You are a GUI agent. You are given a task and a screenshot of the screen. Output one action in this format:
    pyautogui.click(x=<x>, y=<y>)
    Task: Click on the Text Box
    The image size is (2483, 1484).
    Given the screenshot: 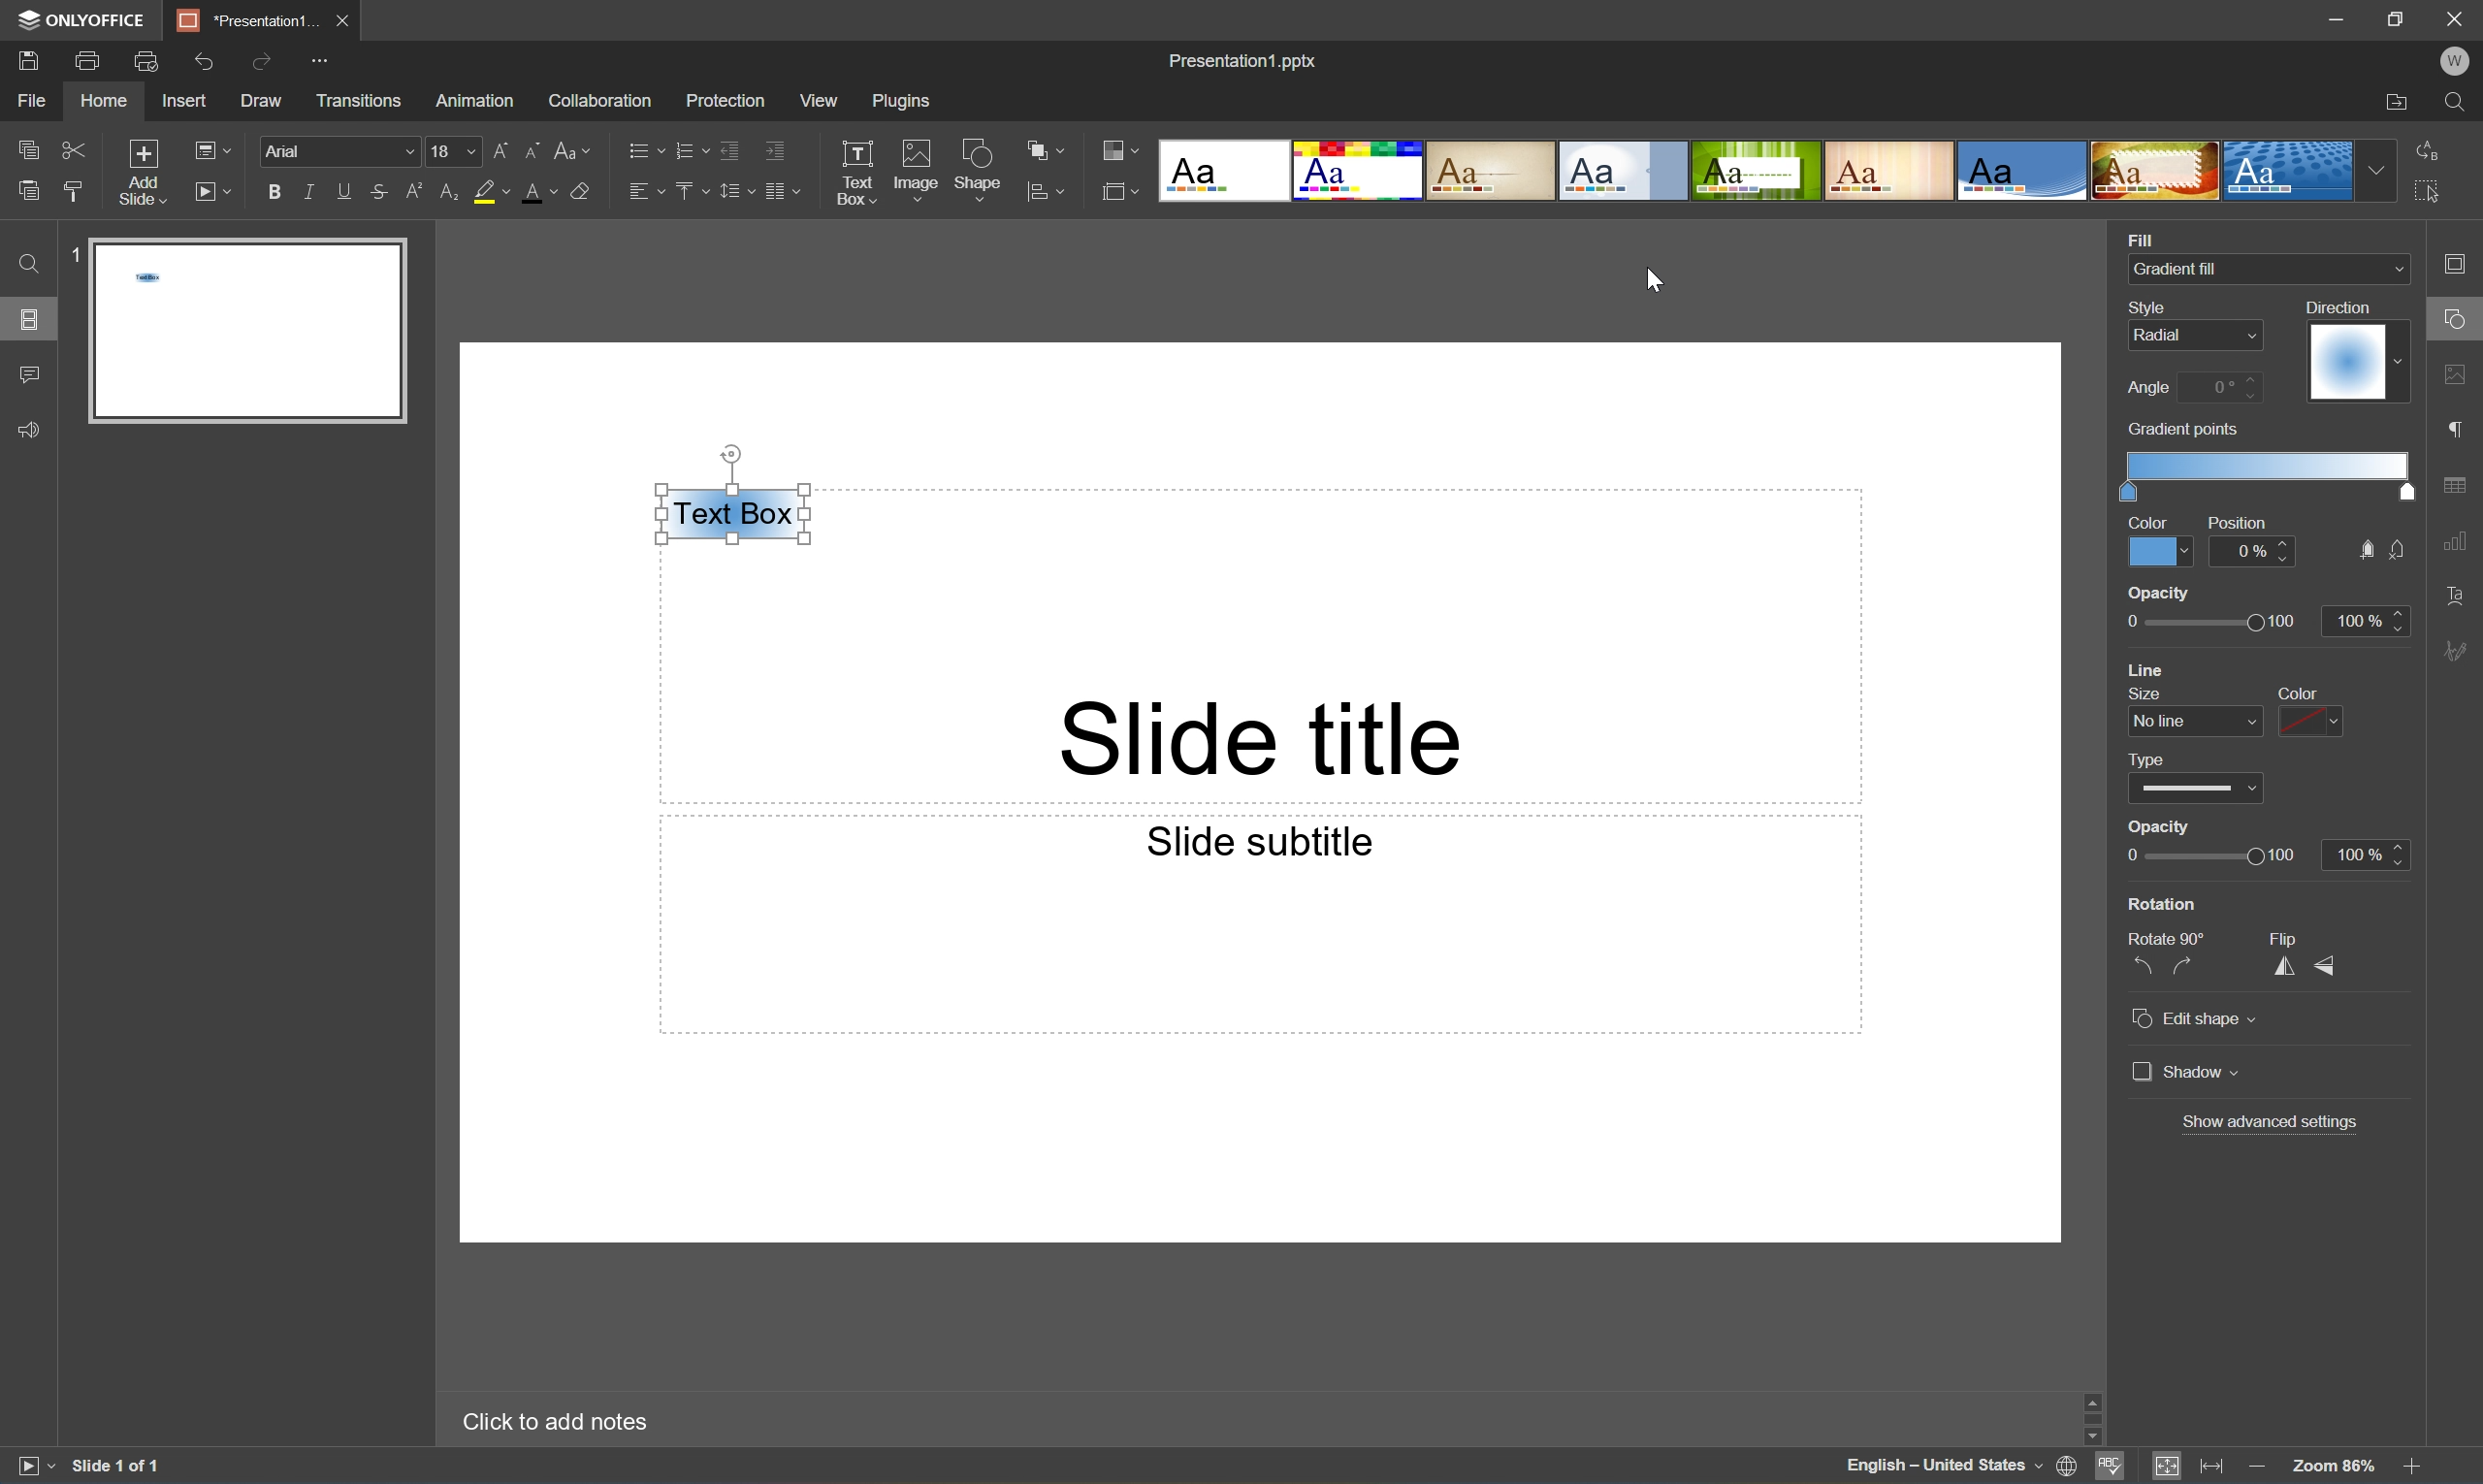 What is the action you would take?
    pyautogui.click(x=852, y=172)
    